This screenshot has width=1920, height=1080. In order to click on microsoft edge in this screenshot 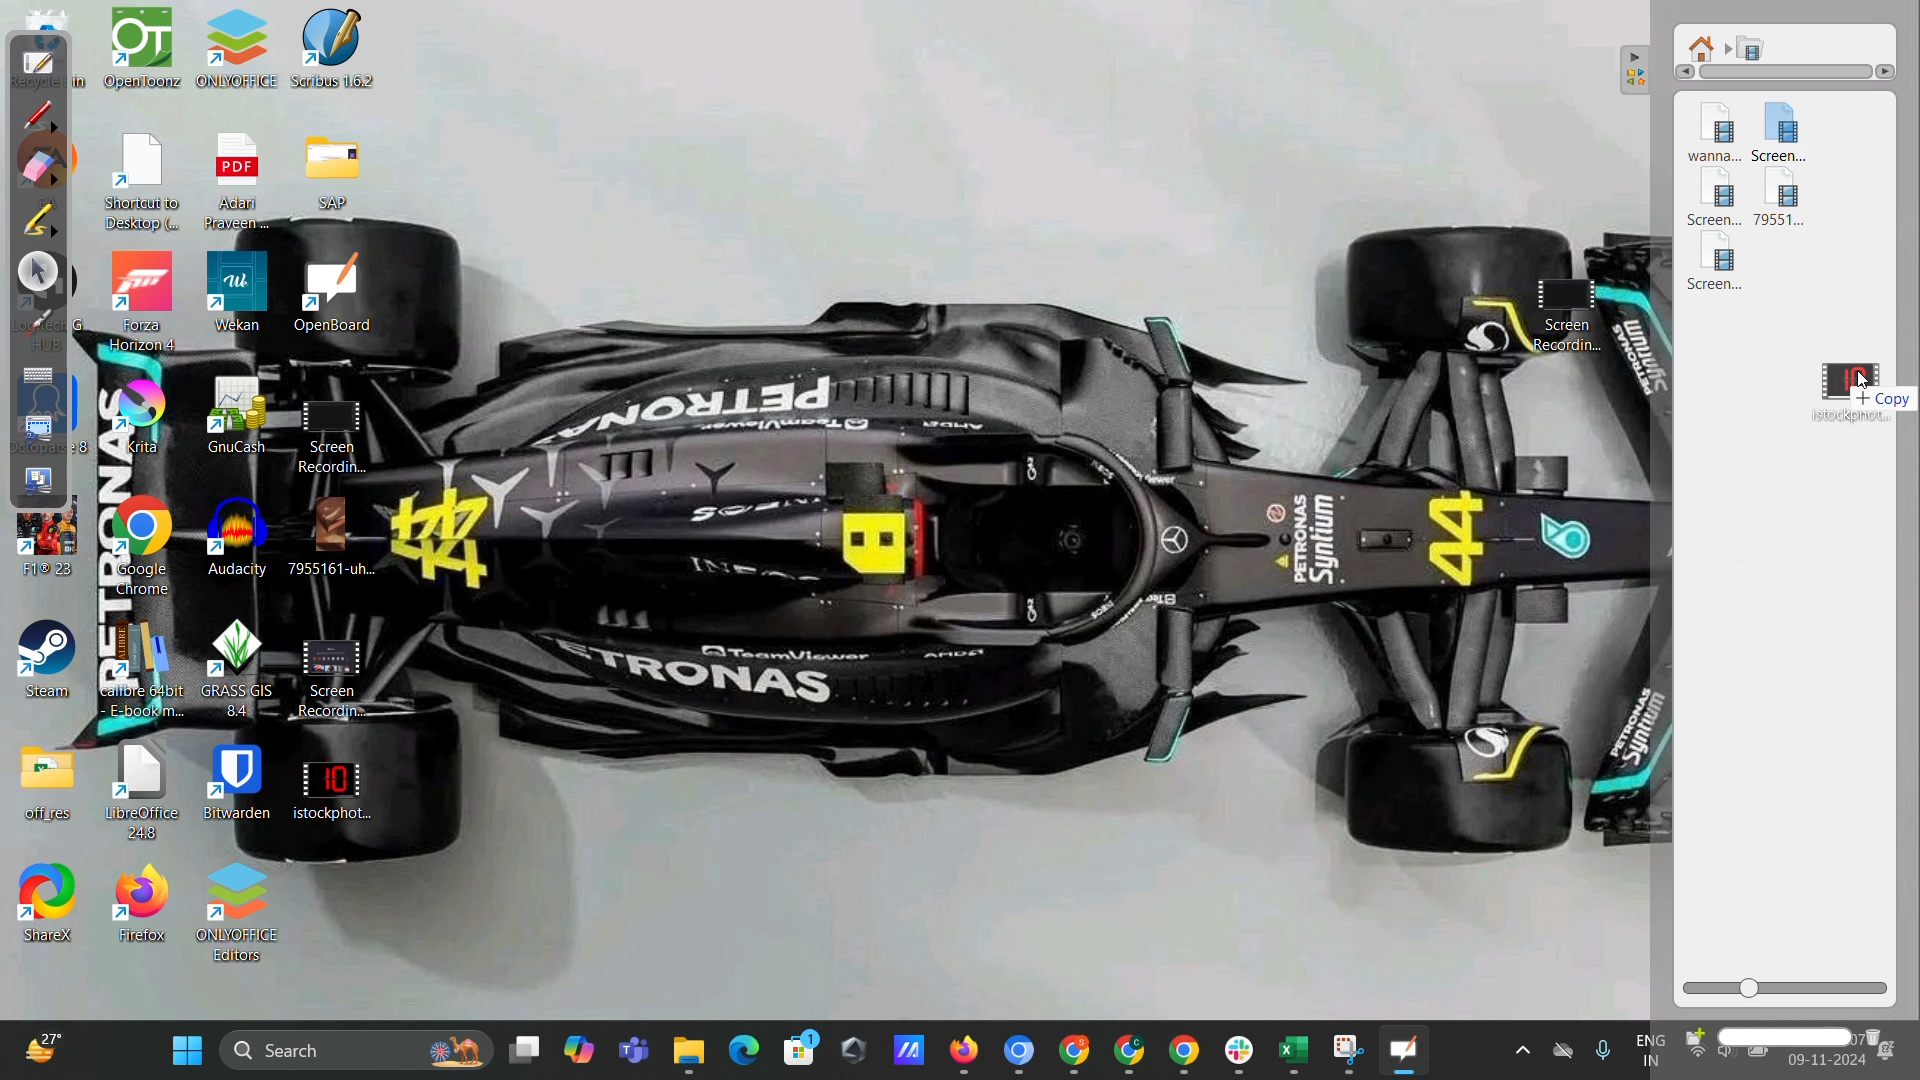, I will do `click(739, 1053)`.